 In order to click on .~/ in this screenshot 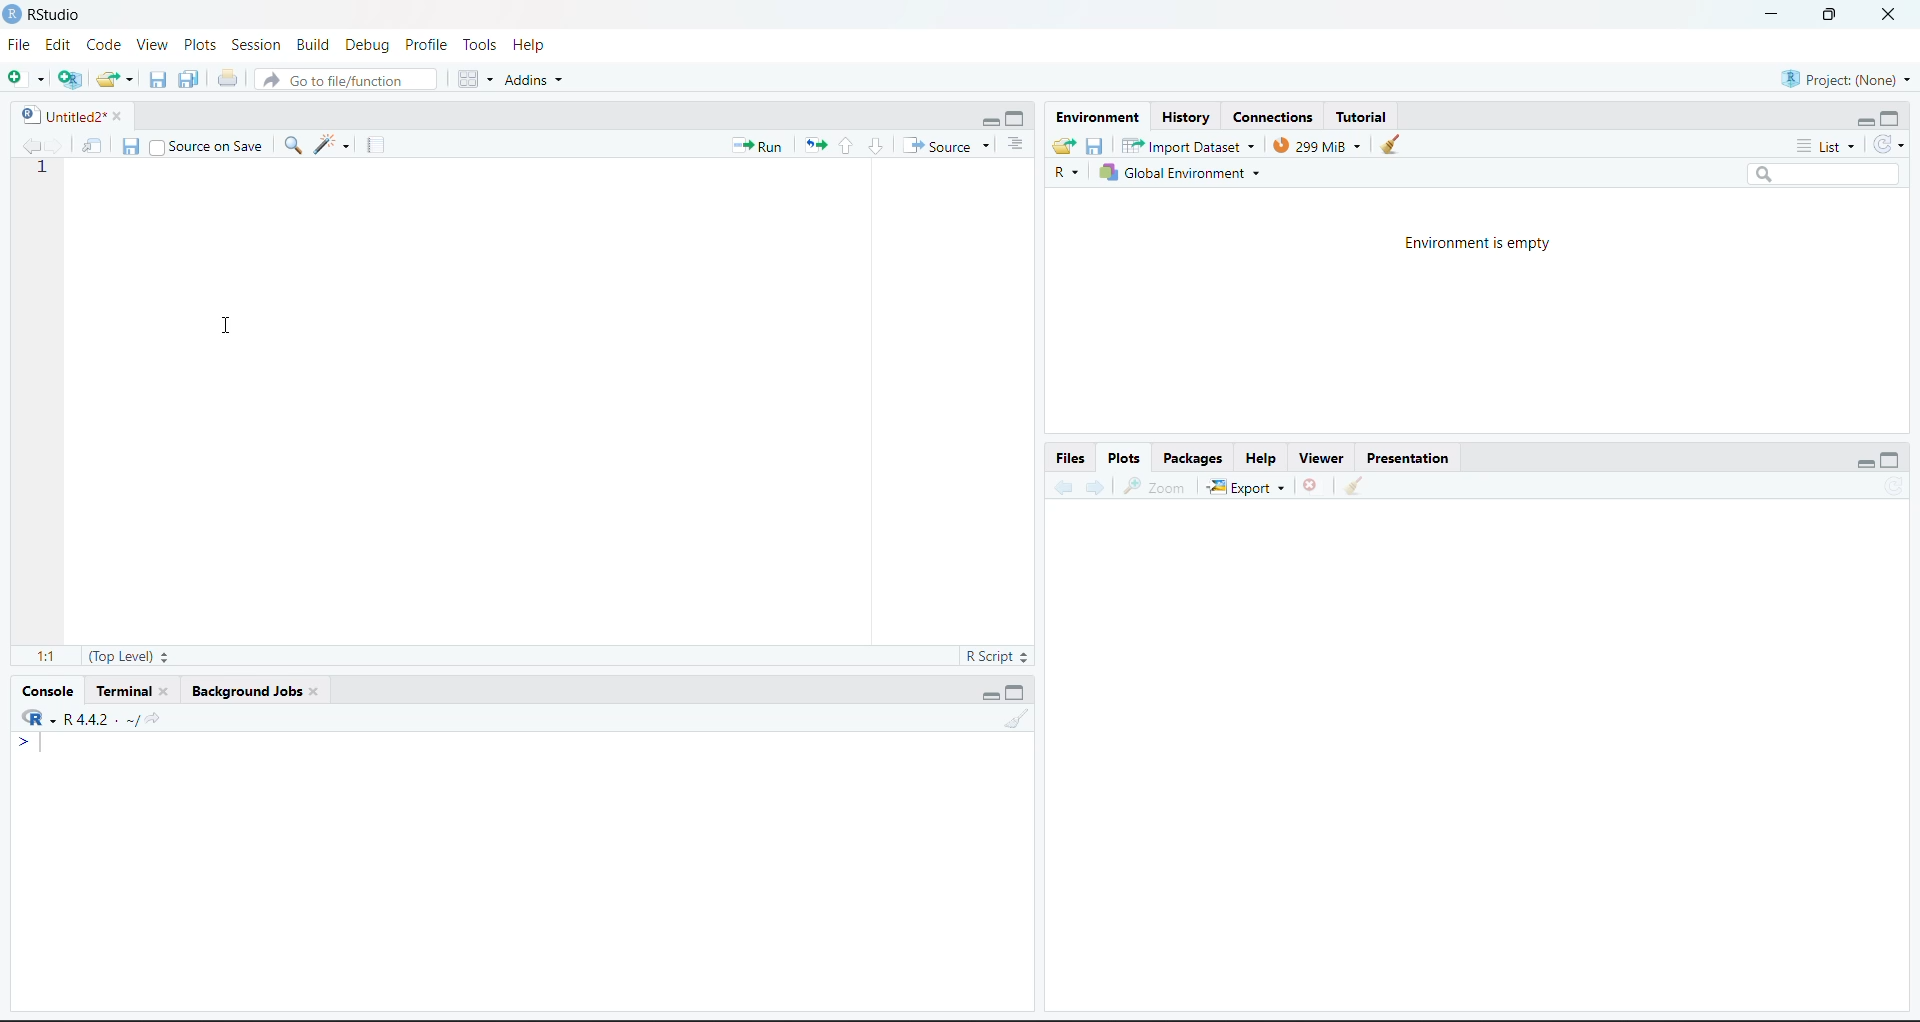, I will do `click(131, 720)`.